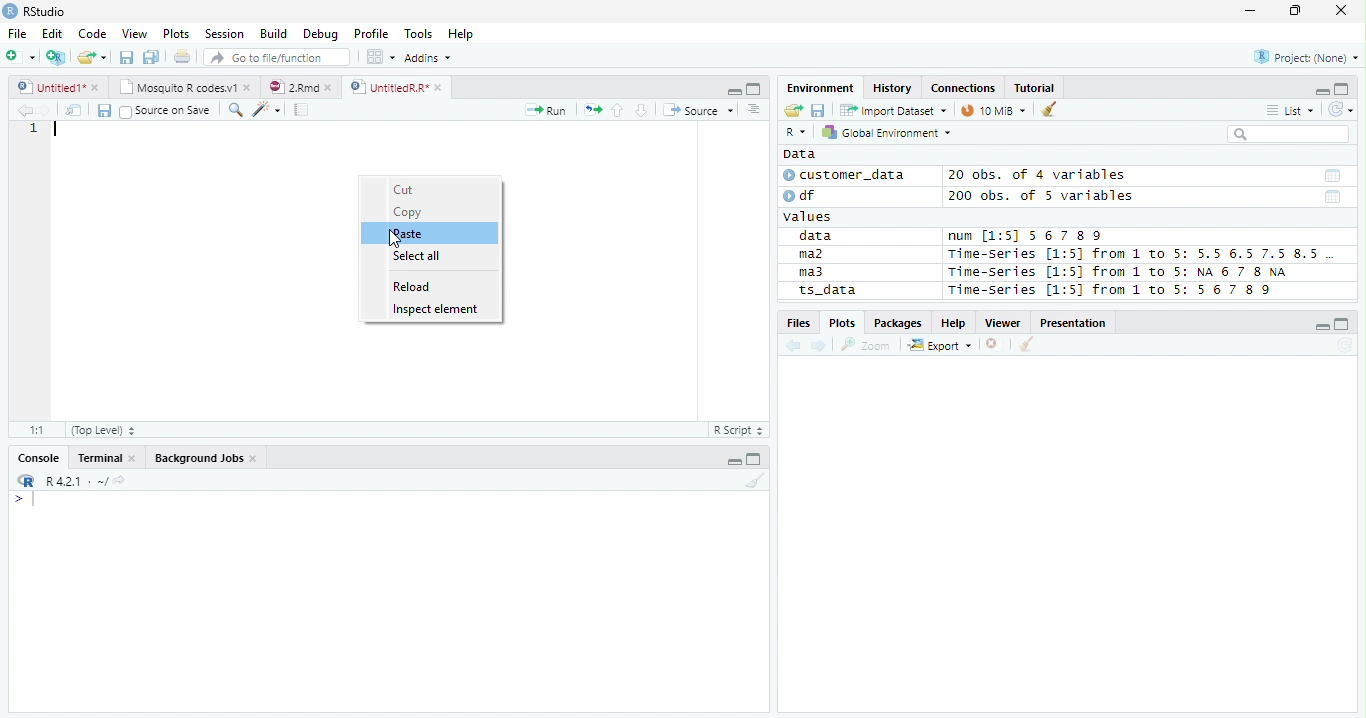 The width and height of the screenshot is (1366, 718). What do you see at coordinates (897, 324) in the screenshot?
I see `Packages` at bounding box center [897, 324].